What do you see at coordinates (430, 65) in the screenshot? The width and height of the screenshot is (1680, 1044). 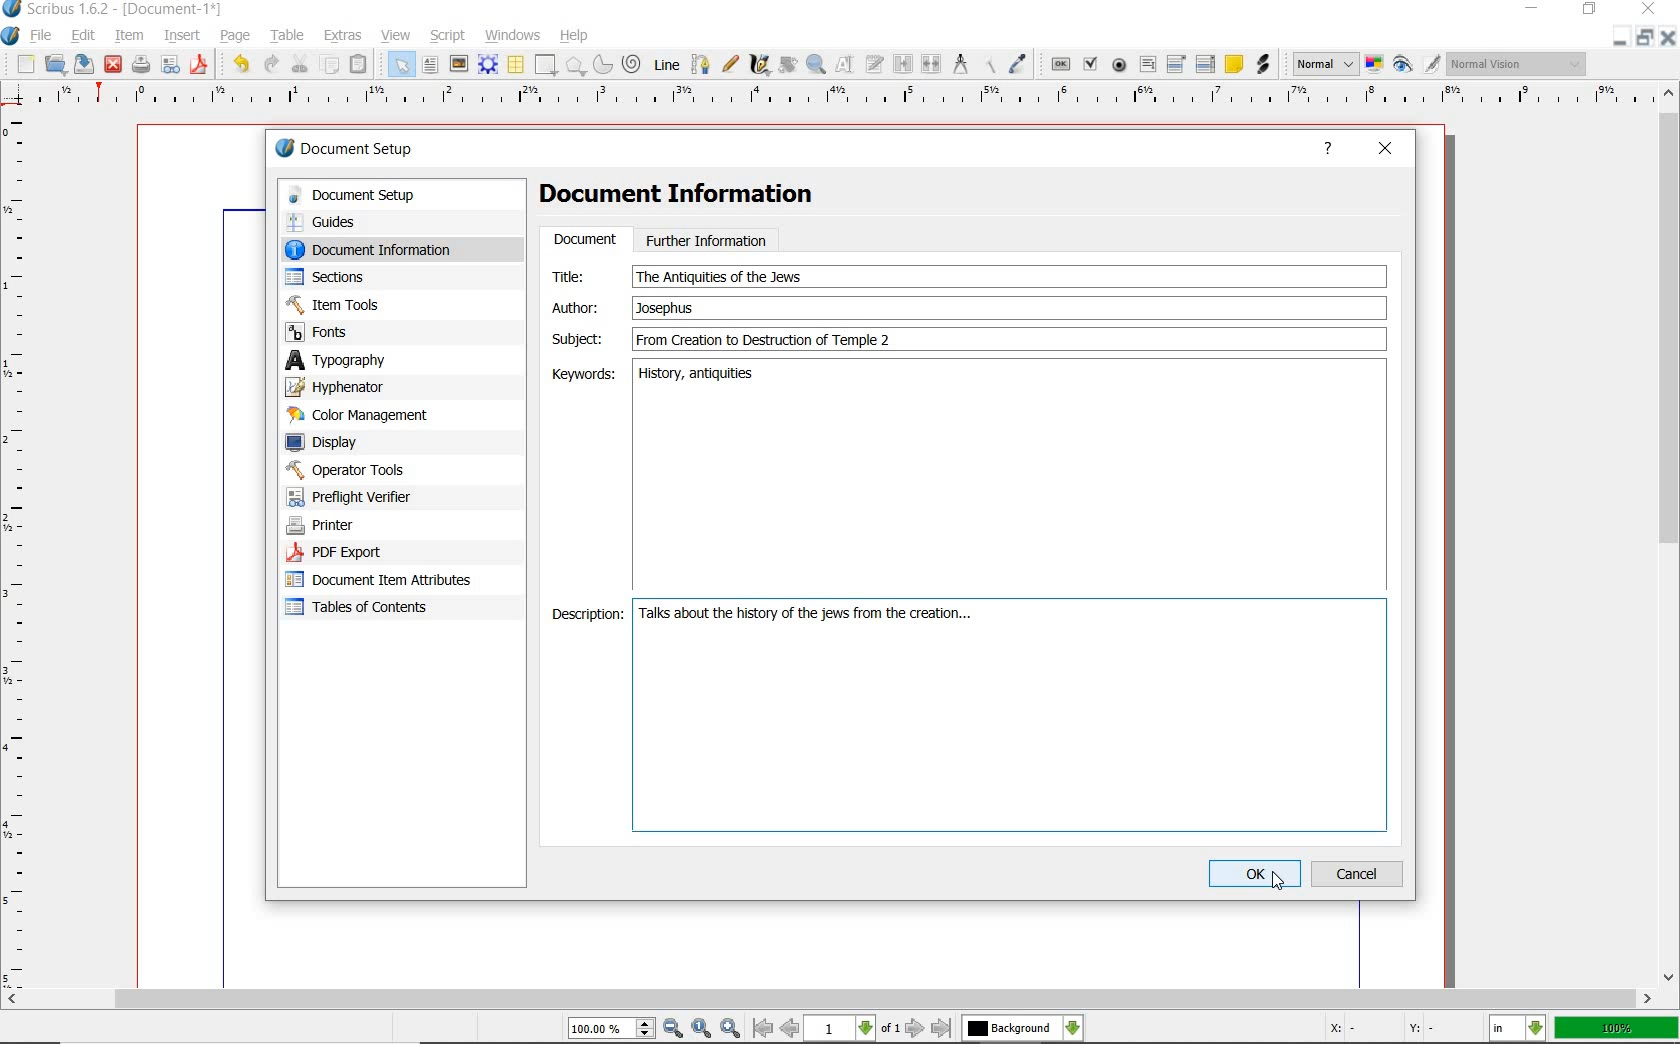 I see `text frame` at bounding box center [430, 65].